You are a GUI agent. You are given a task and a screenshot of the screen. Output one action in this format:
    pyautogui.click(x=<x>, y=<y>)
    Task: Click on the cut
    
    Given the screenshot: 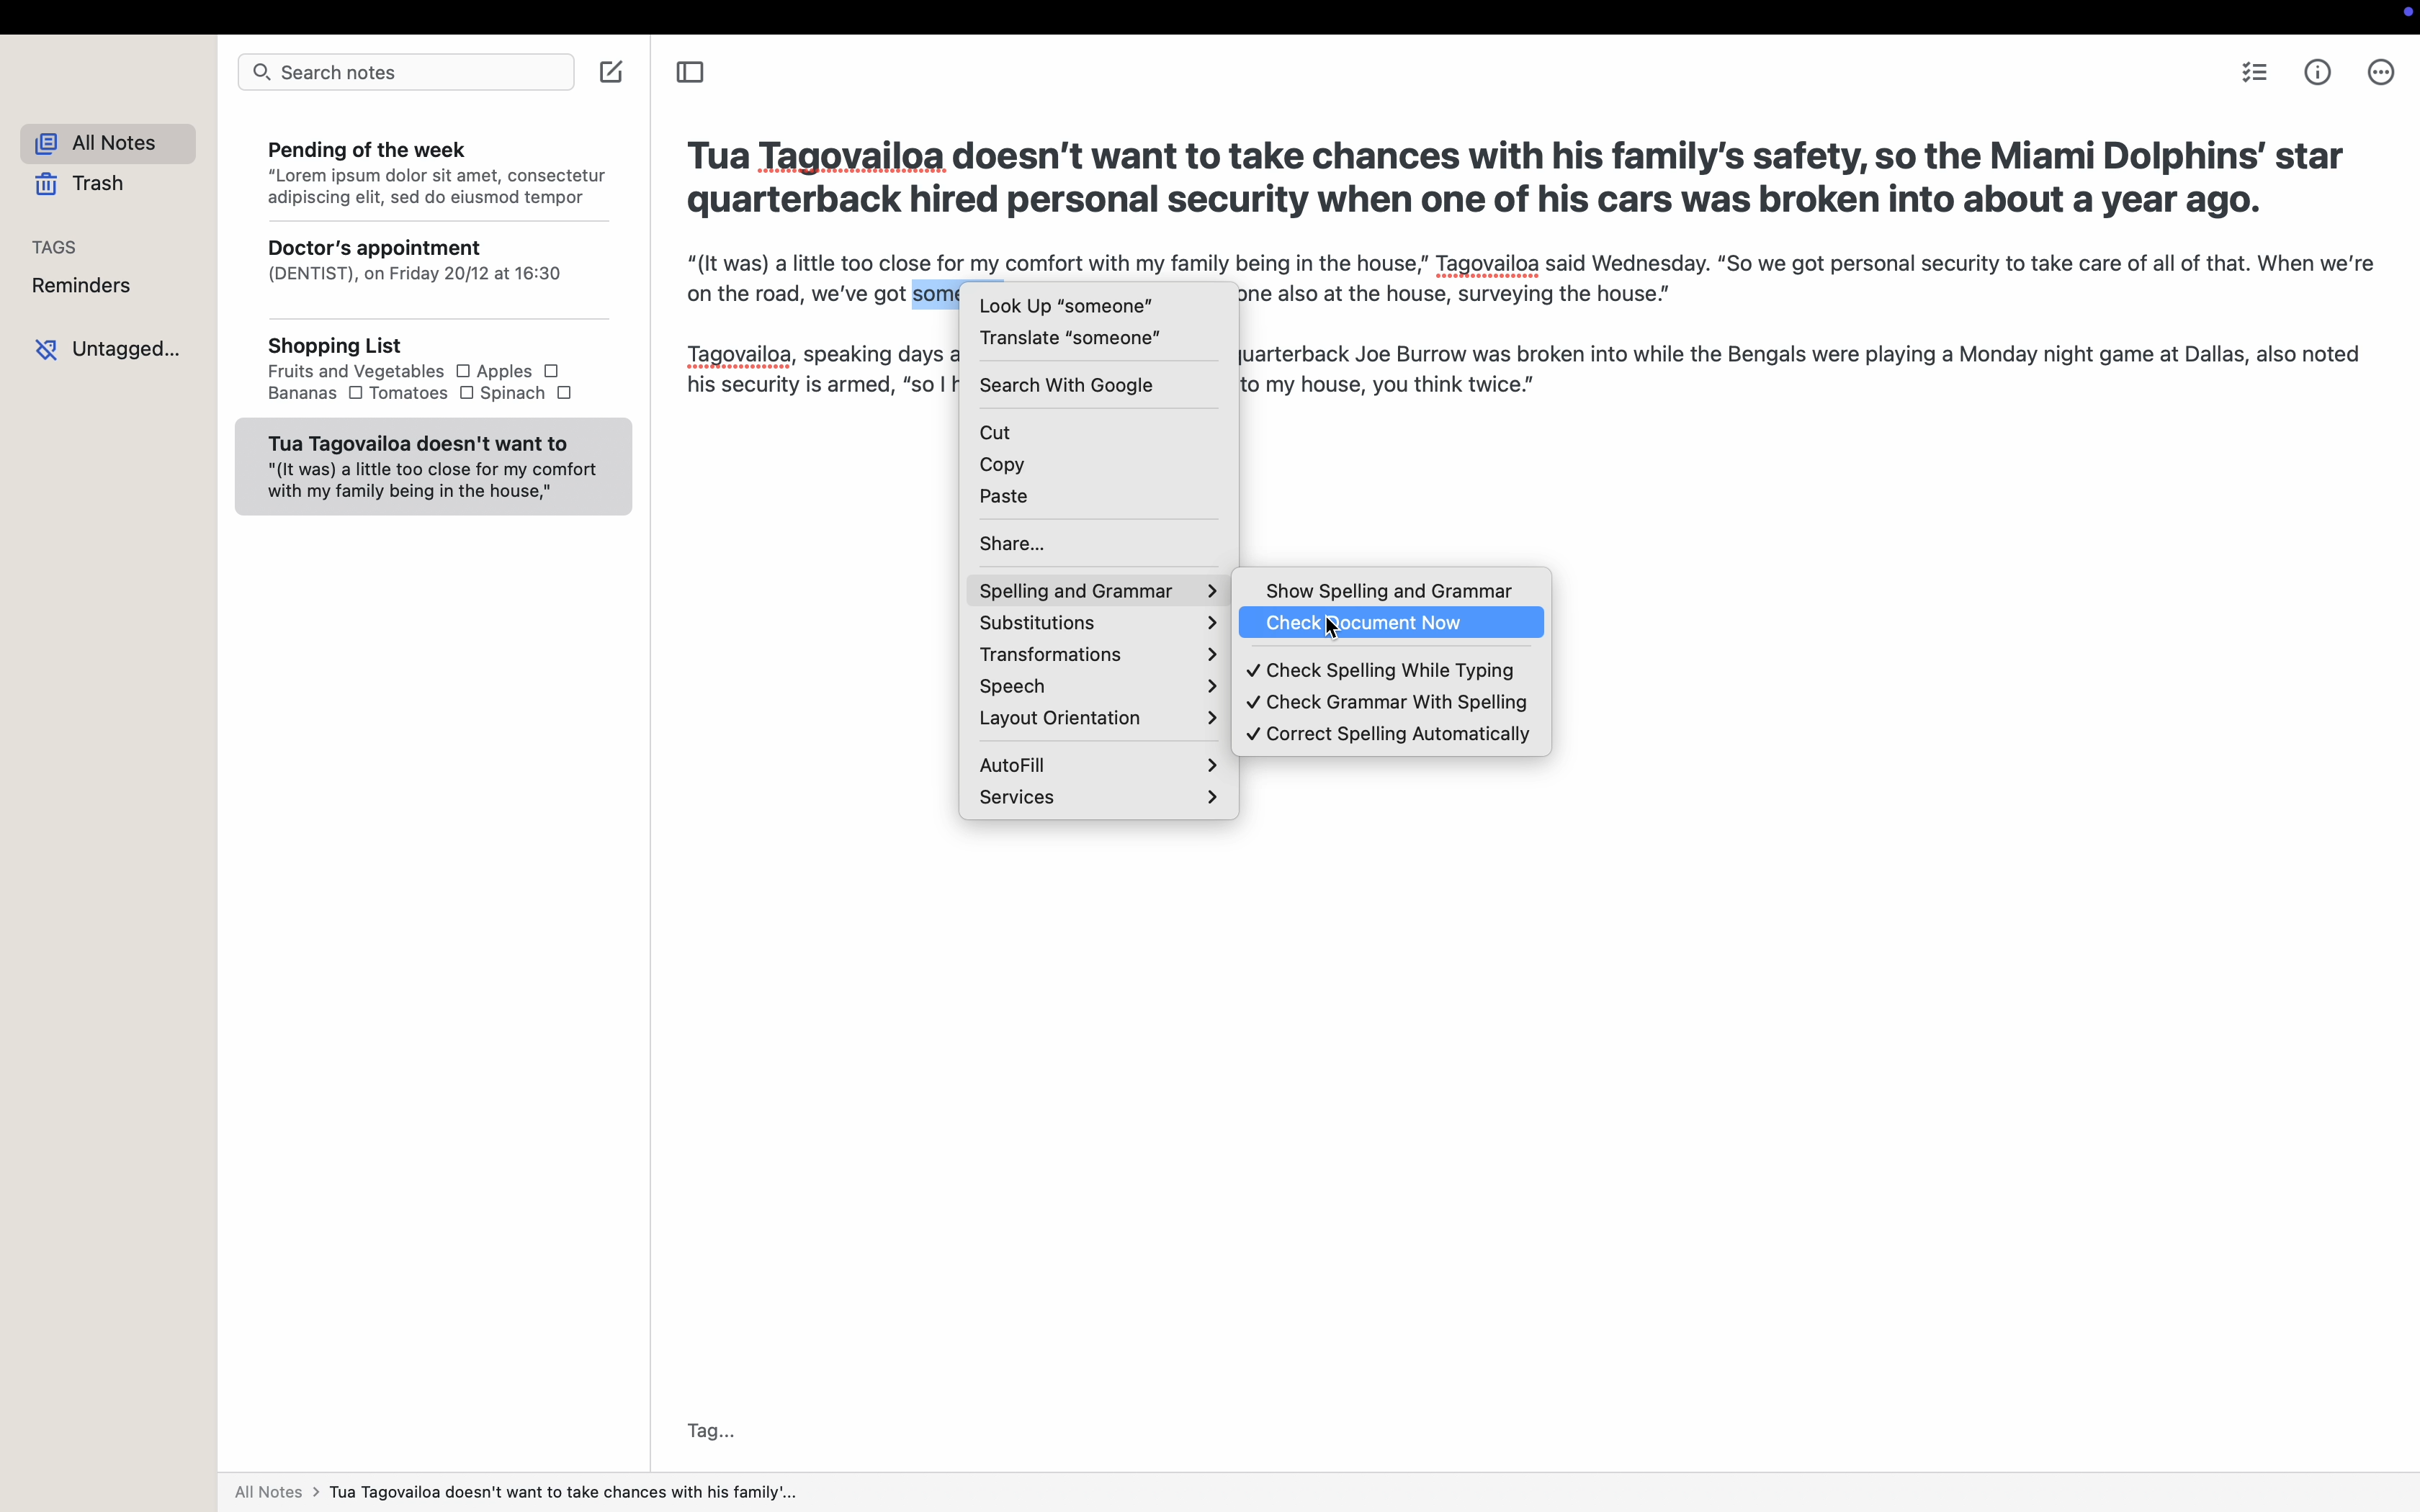 What is the action you would take?
    pyautogui.click(x=1098, y=428)
    